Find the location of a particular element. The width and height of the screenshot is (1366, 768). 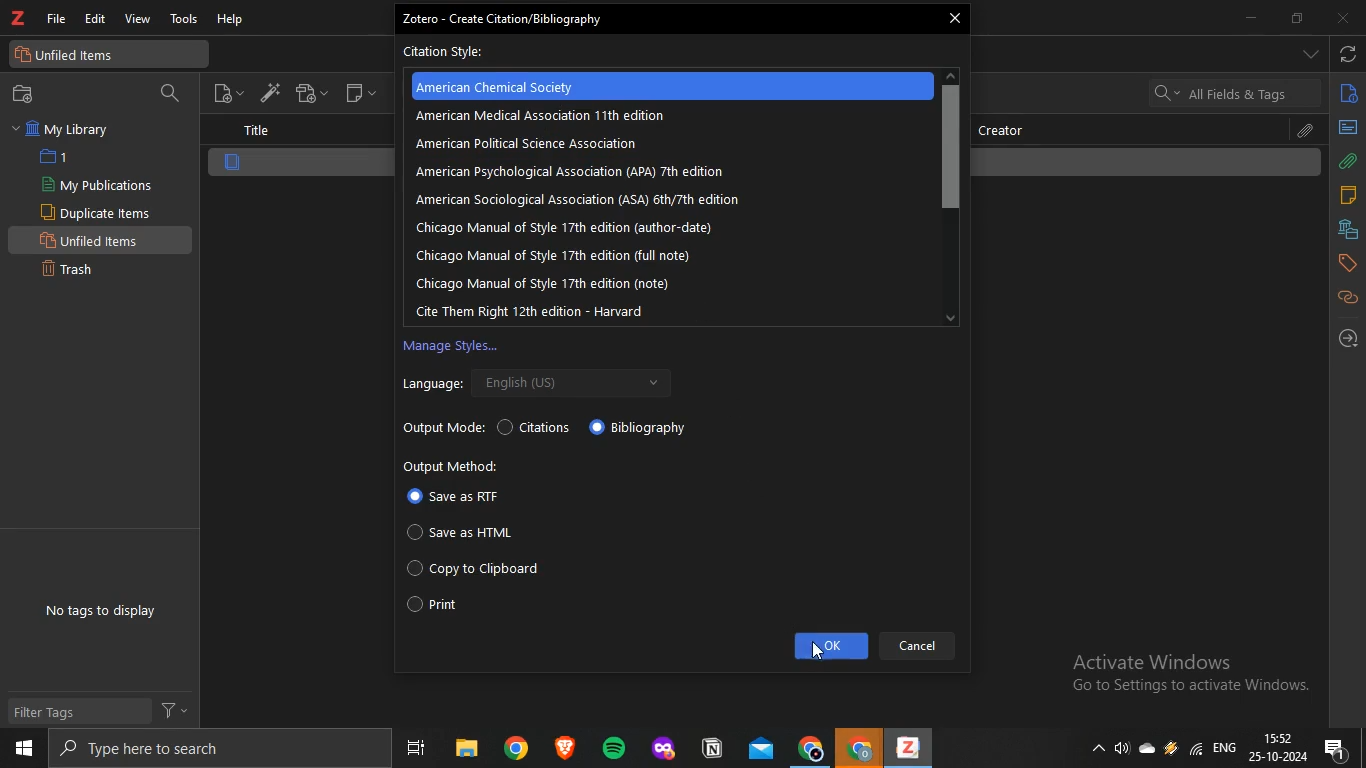

attachments is located at coordinates (1348, 161).